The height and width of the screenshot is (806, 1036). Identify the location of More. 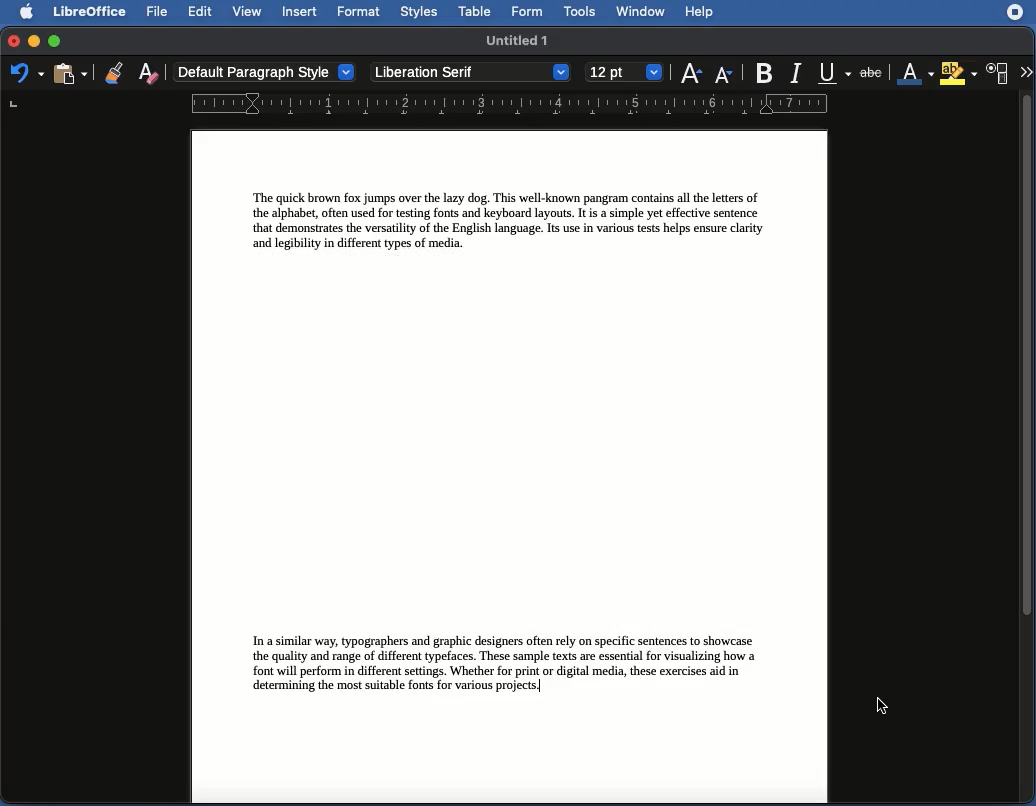
(1025, 70).